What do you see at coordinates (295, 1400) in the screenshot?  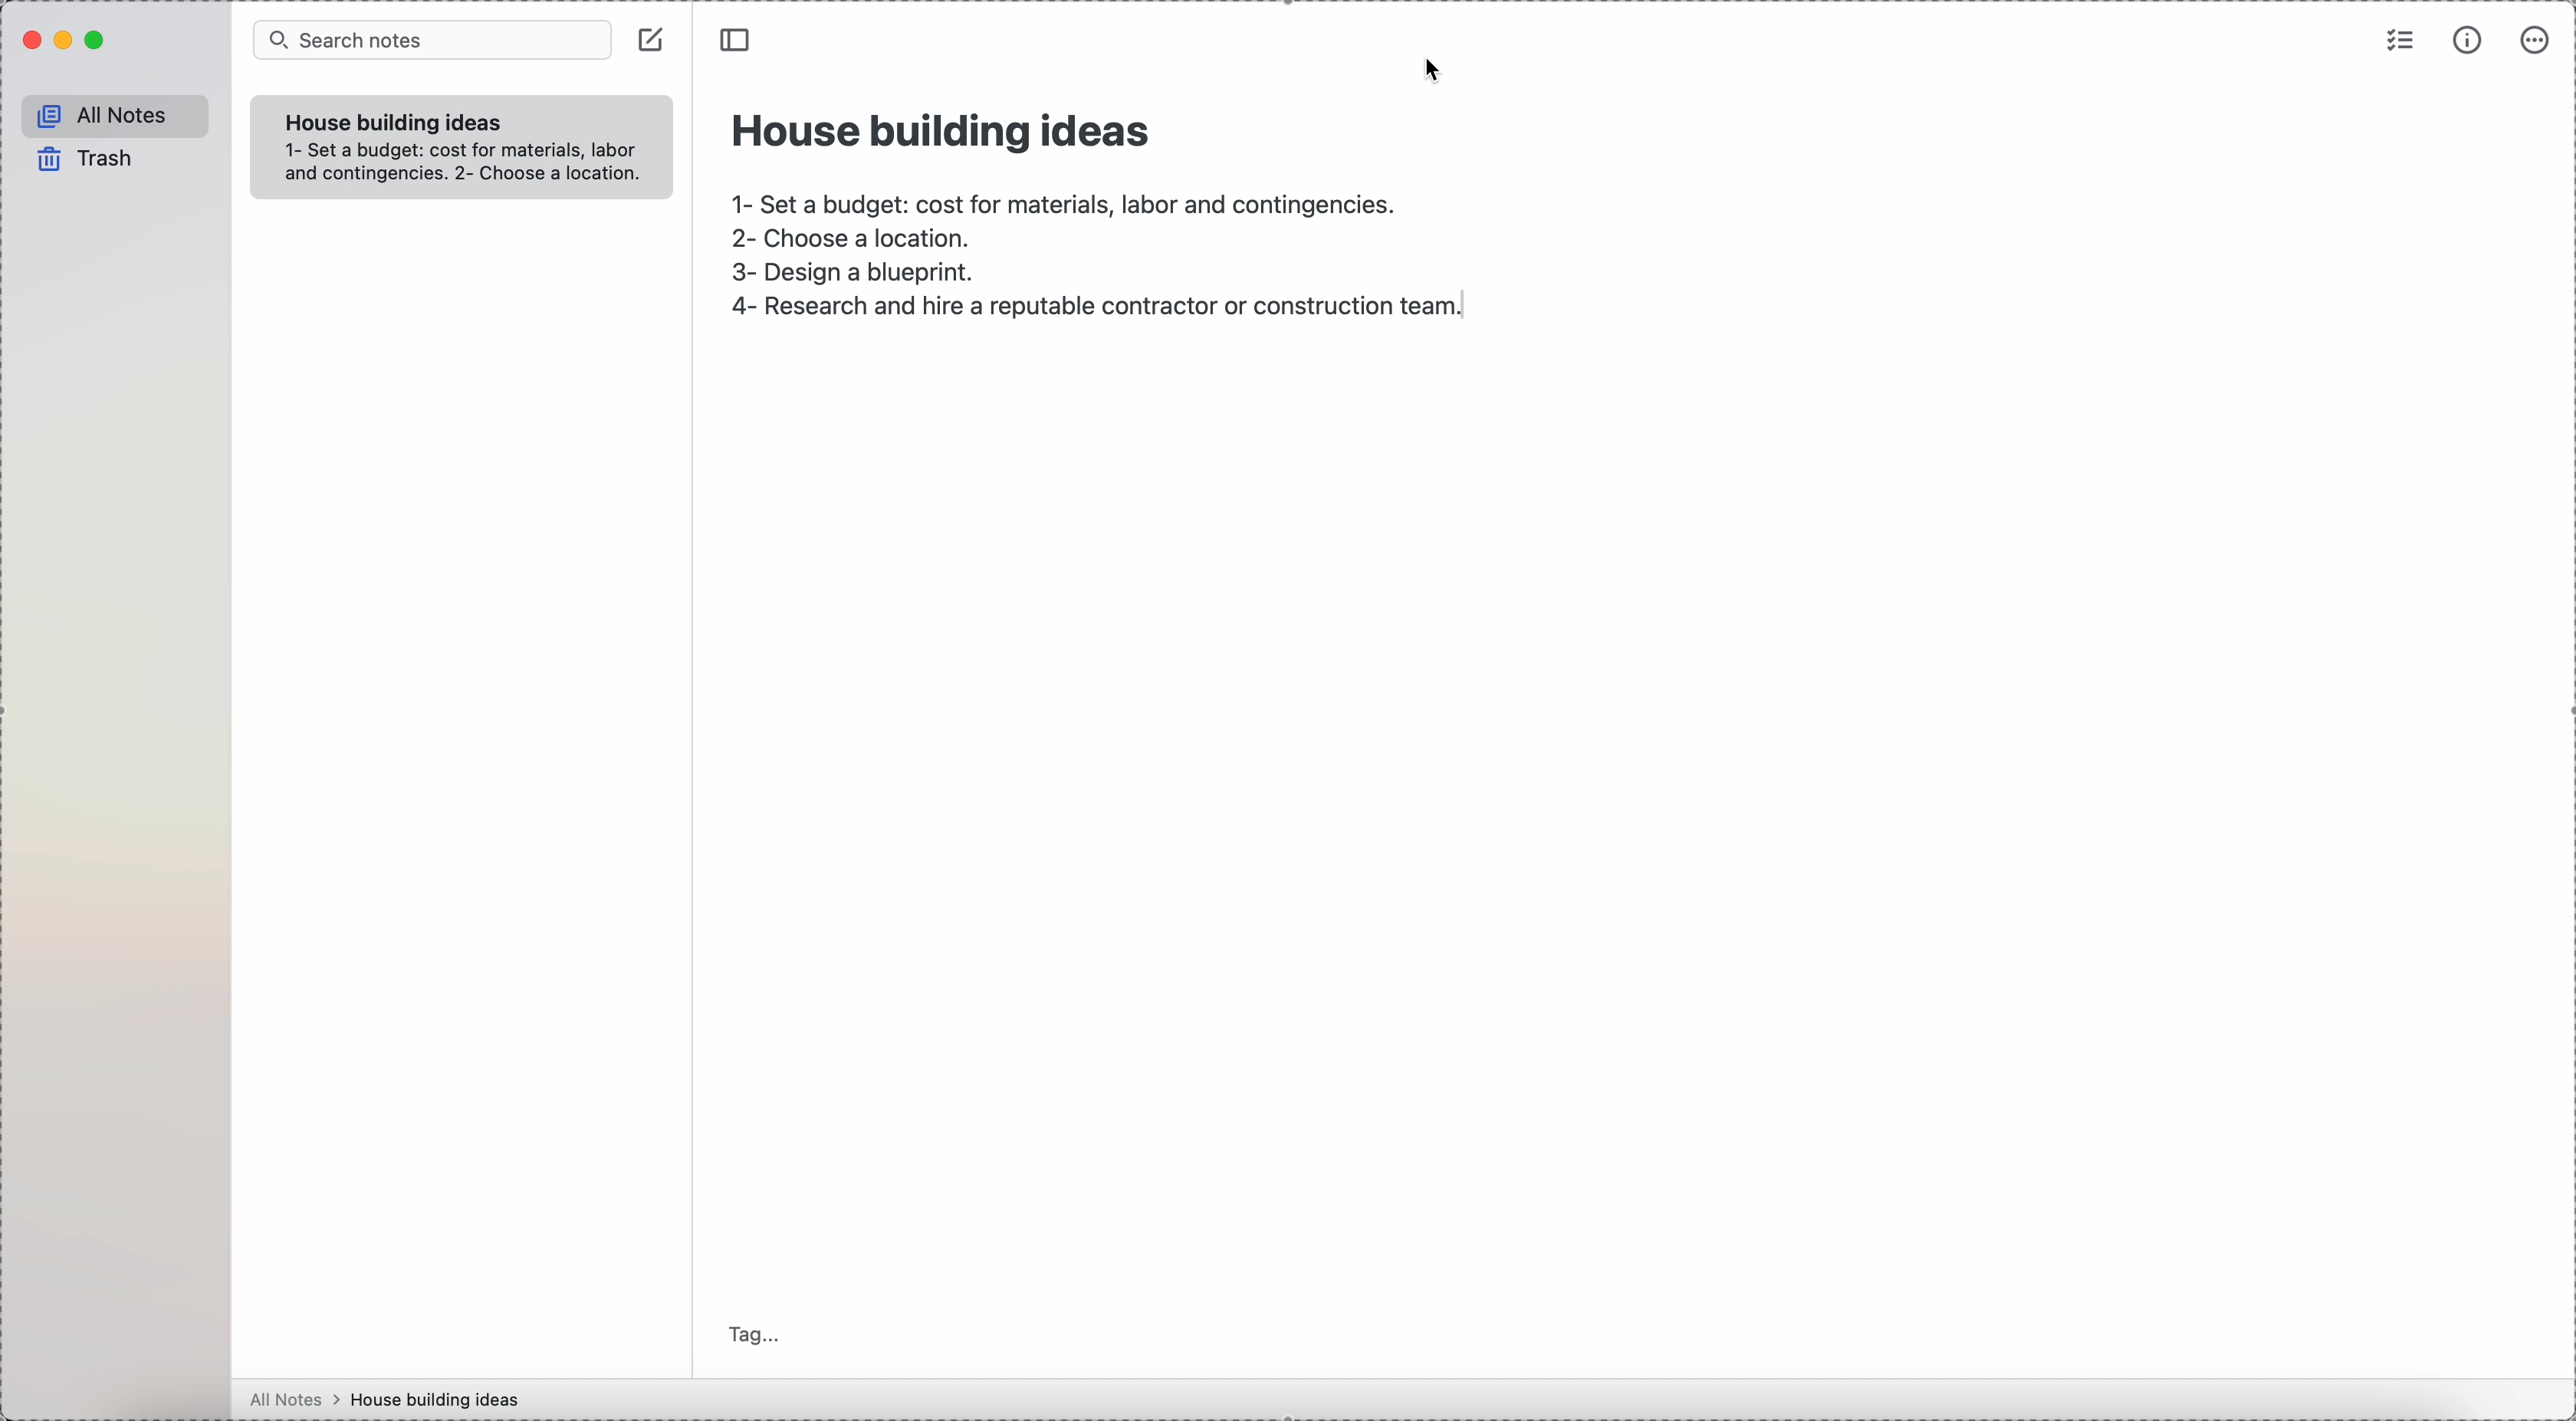 I see `all notes` at bounding box center [295, 1400].